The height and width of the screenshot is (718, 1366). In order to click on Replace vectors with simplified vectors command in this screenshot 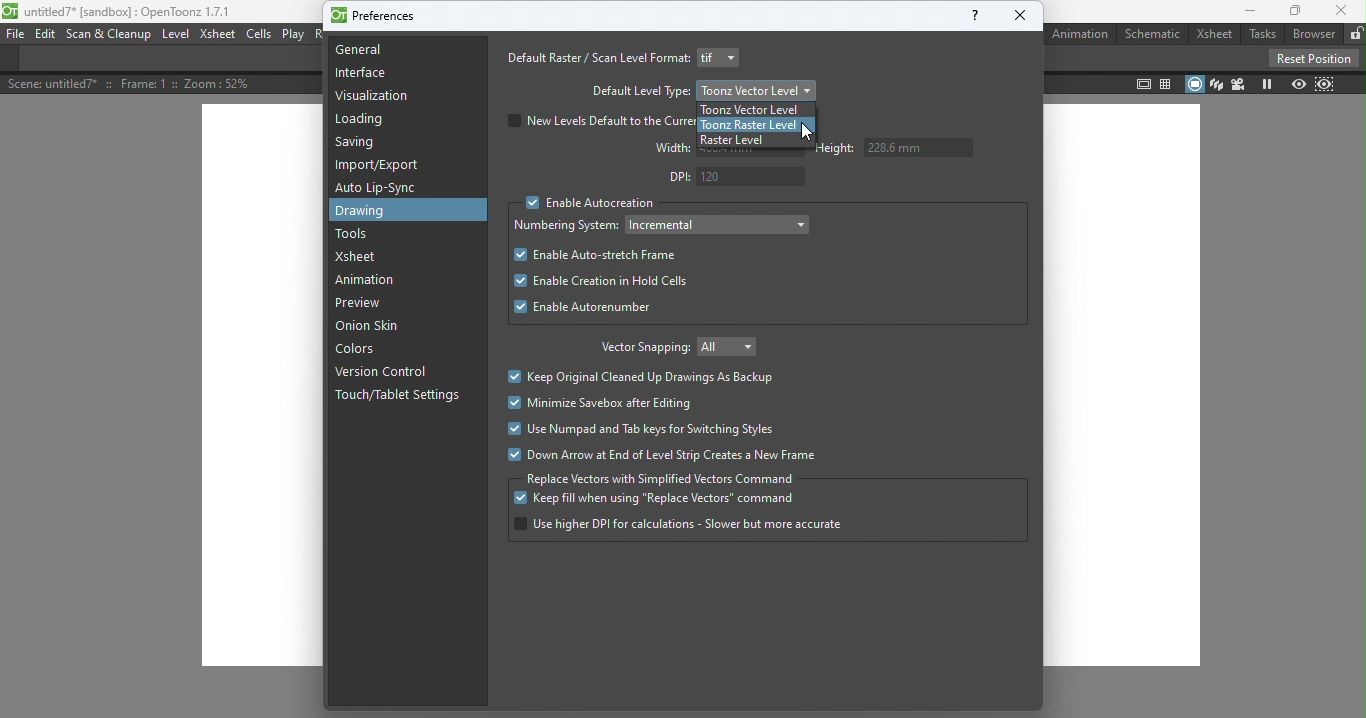, I will do `click(662, 478)`.